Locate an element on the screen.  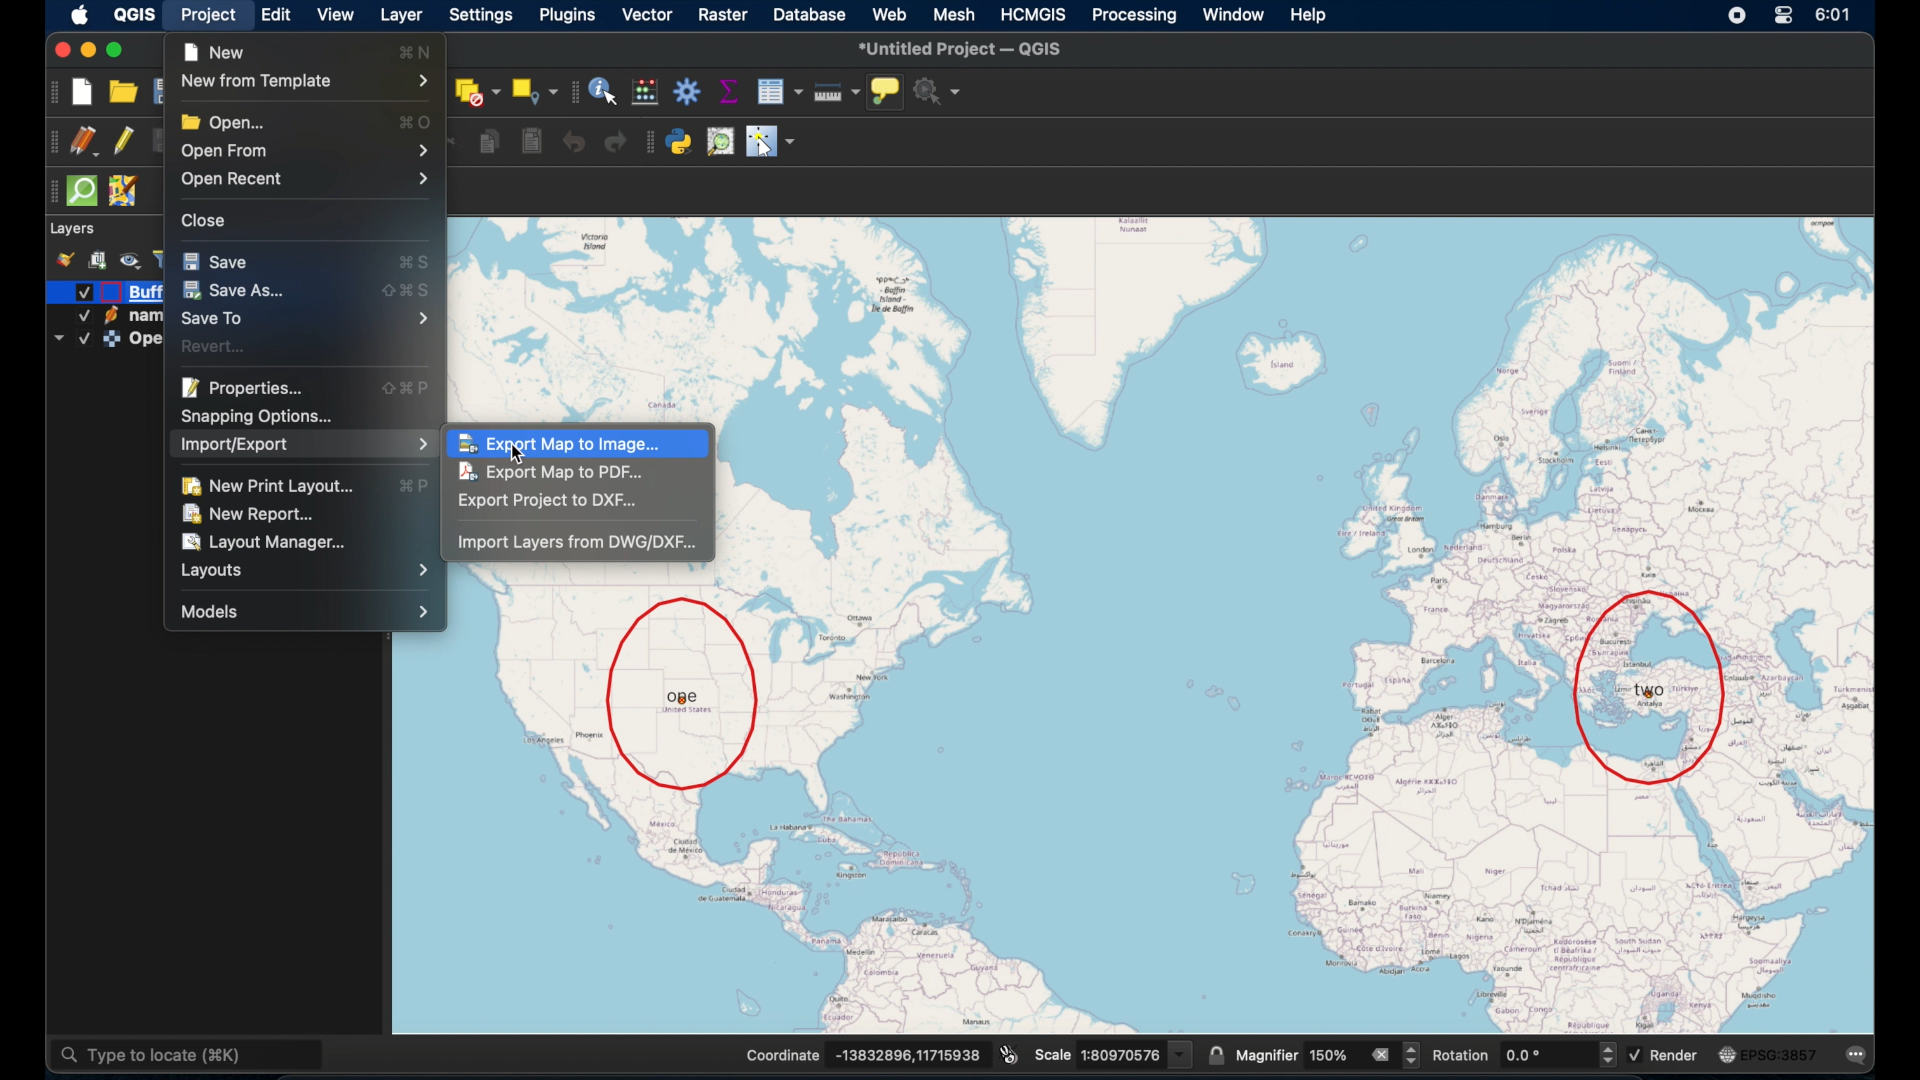
location two is located at coordinates (1650, 687).